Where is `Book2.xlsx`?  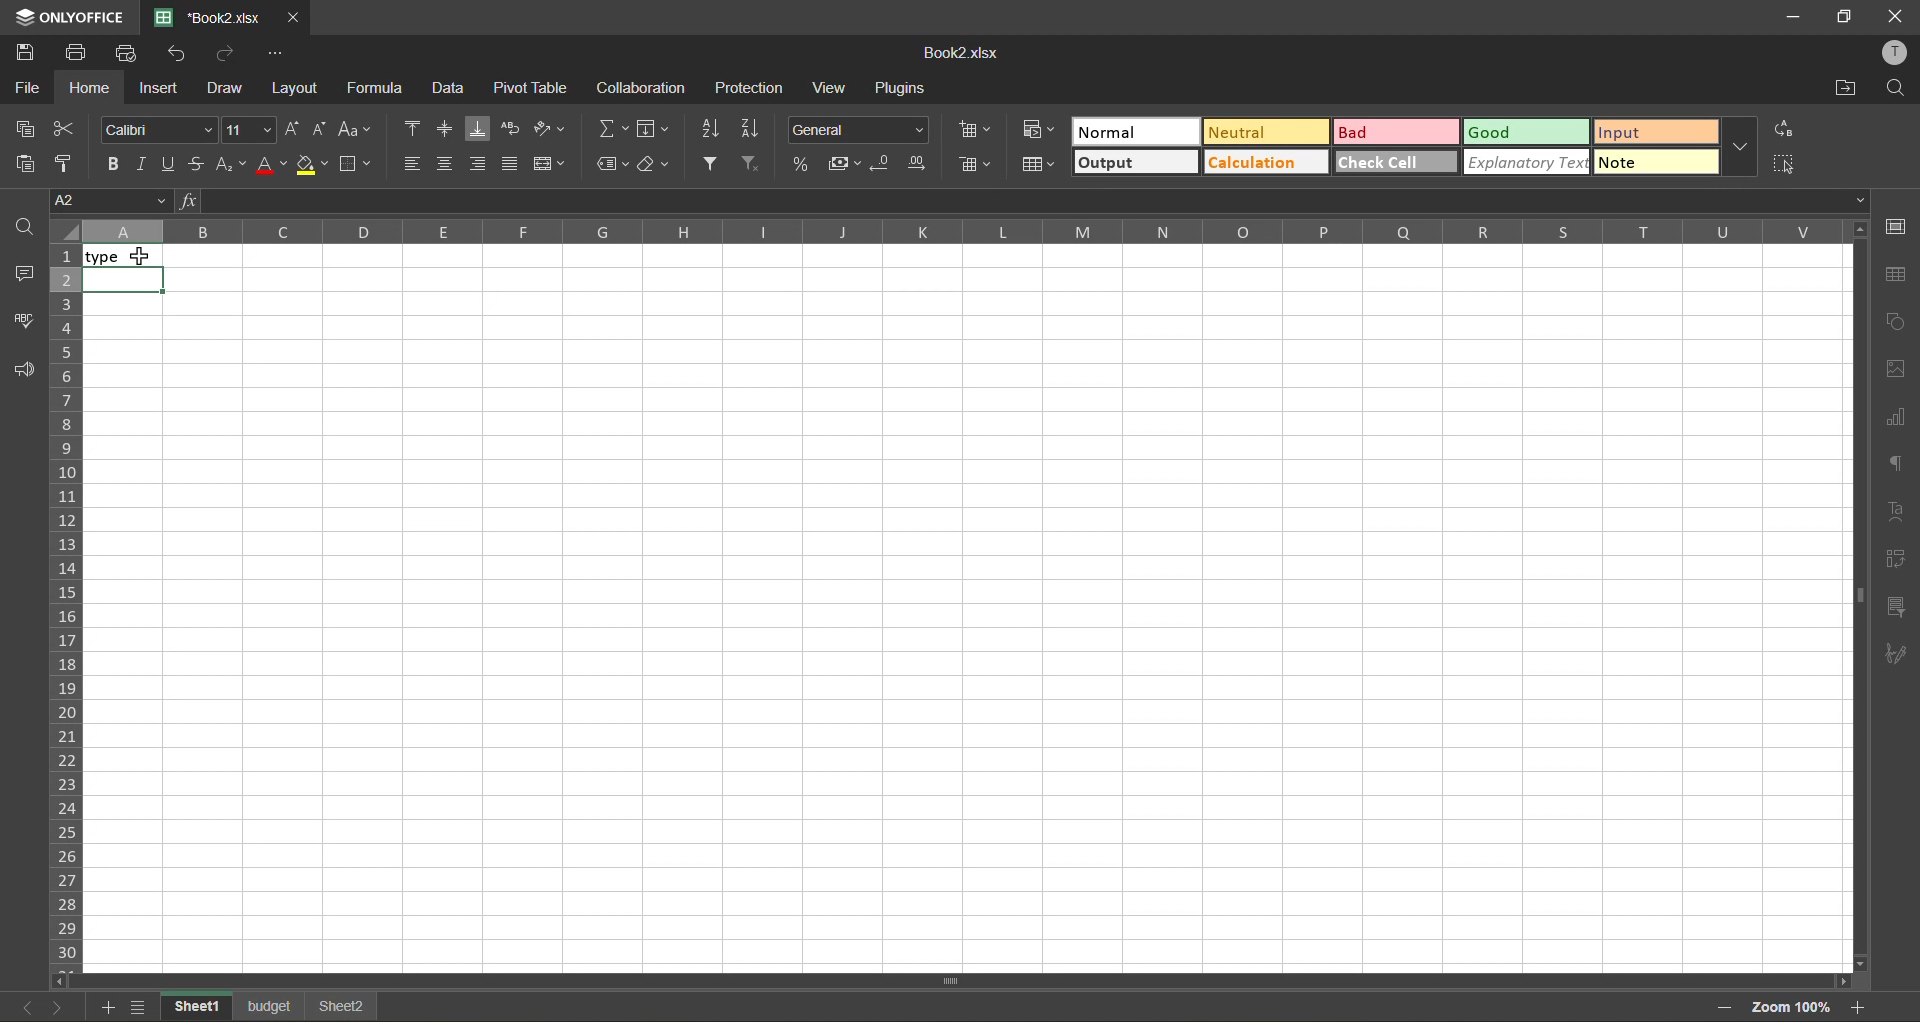
Book2.xlsx is located at coordinates (960, 56).